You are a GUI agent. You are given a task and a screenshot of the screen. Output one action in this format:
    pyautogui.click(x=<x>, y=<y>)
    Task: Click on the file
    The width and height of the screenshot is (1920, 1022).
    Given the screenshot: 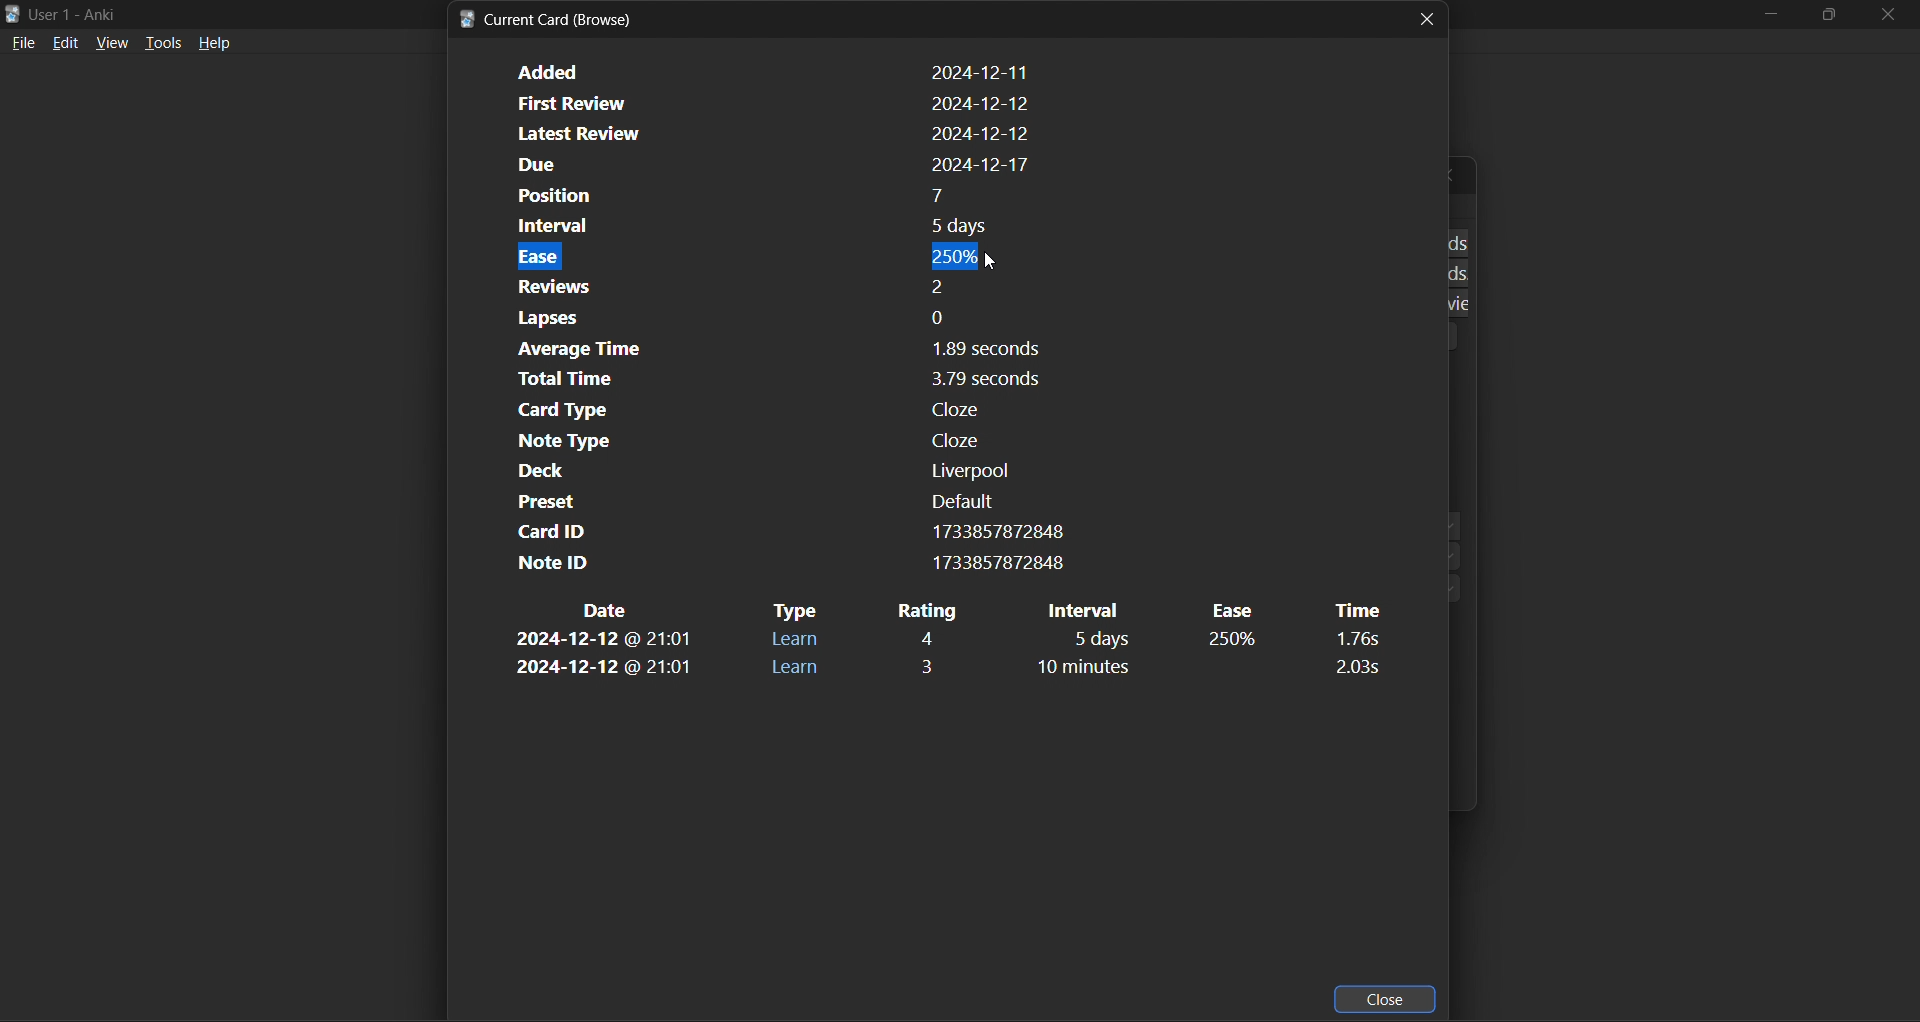 What is the action you would take?
    pyautogui.click(x=24, y=45)
    